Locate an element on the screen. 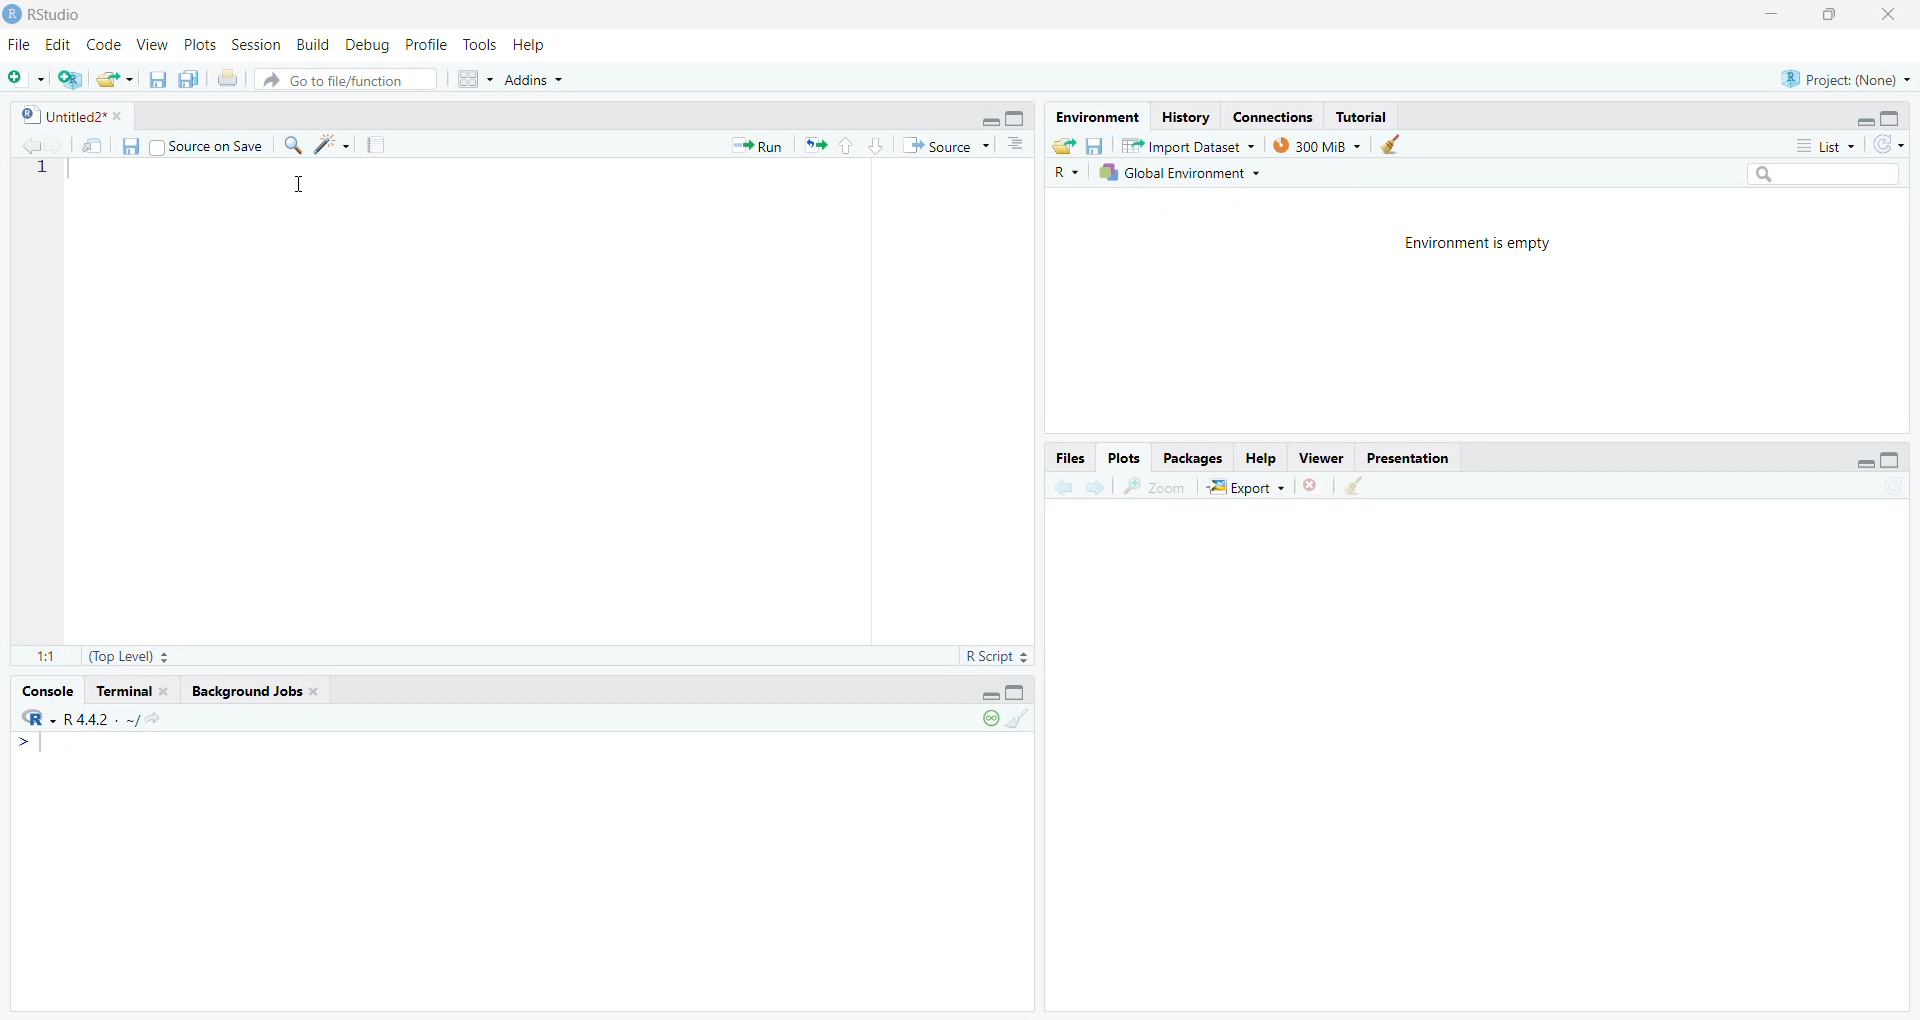 The height and width of the screenshot is (1020, 1920). save is located at coordinates (1099, 145).